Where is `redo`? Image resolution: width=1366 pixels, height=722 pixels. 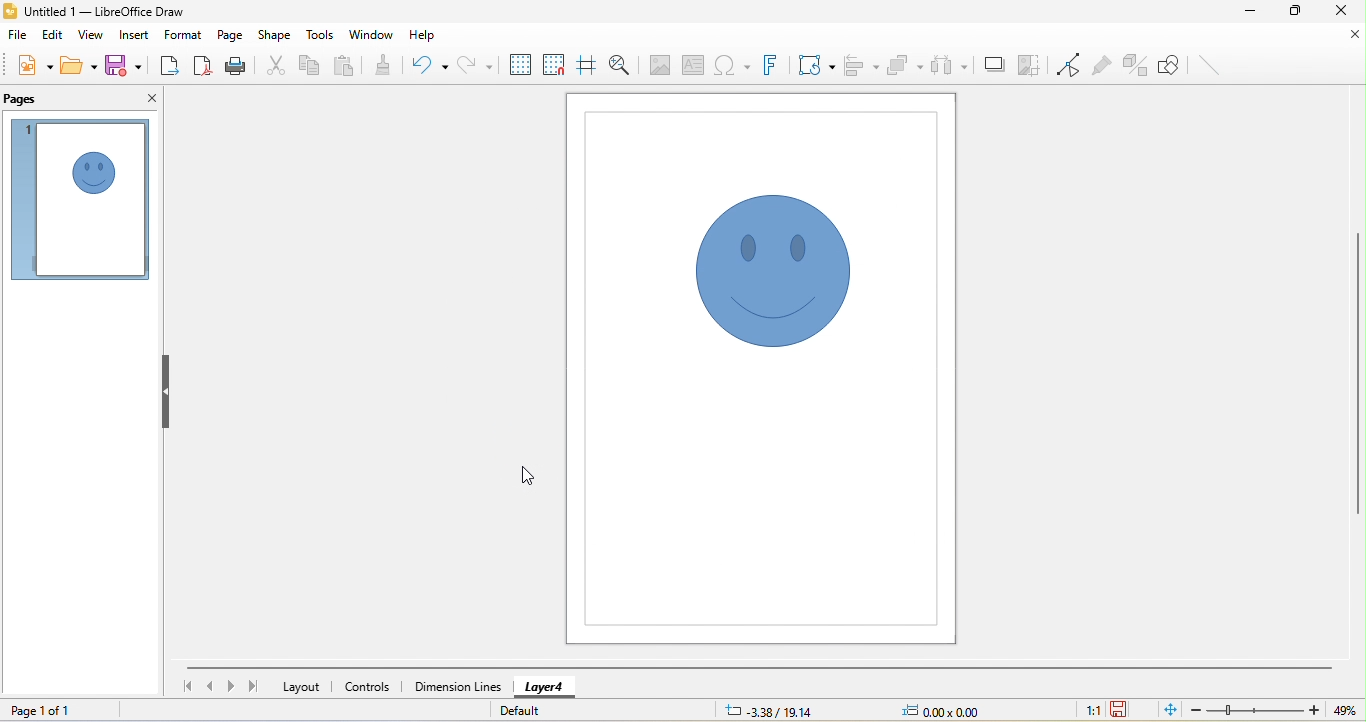 redo is located at coordinates (479, 63).